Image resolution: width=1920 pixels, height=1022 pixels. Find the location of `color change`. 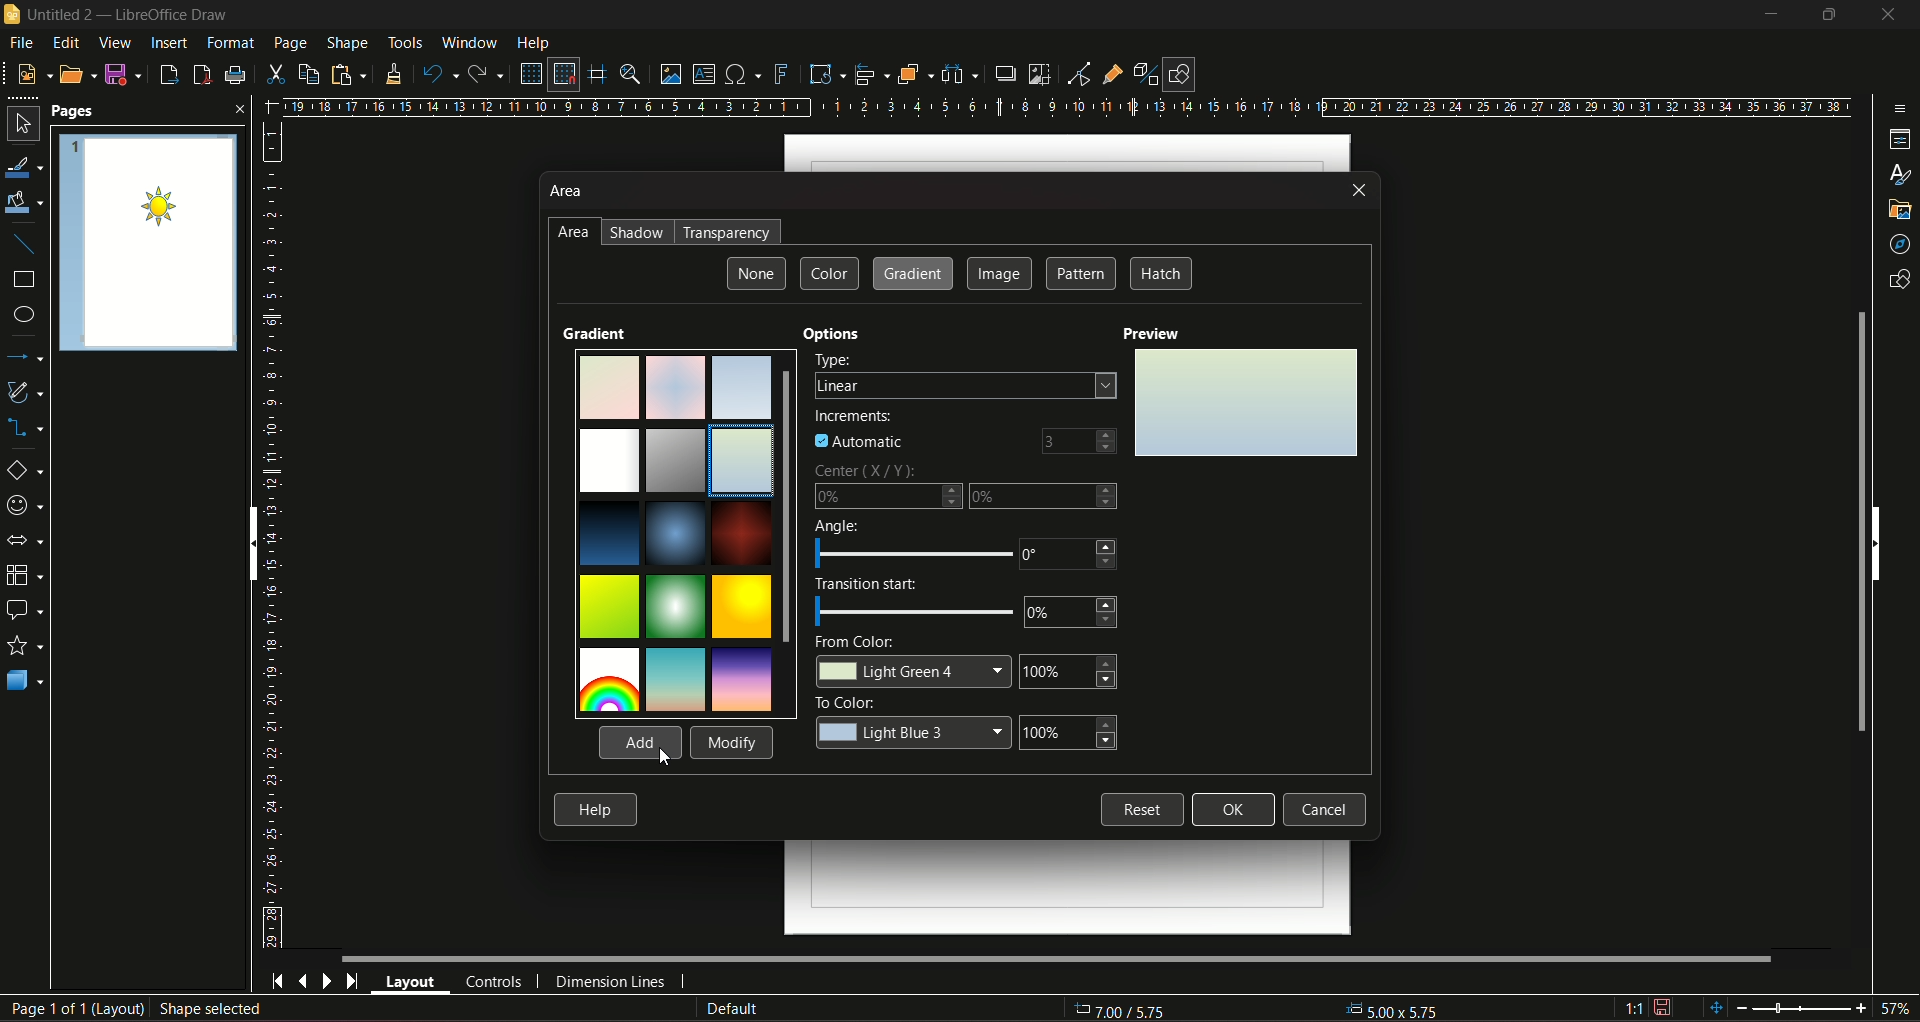

color change is located at coordinates (911, 732).